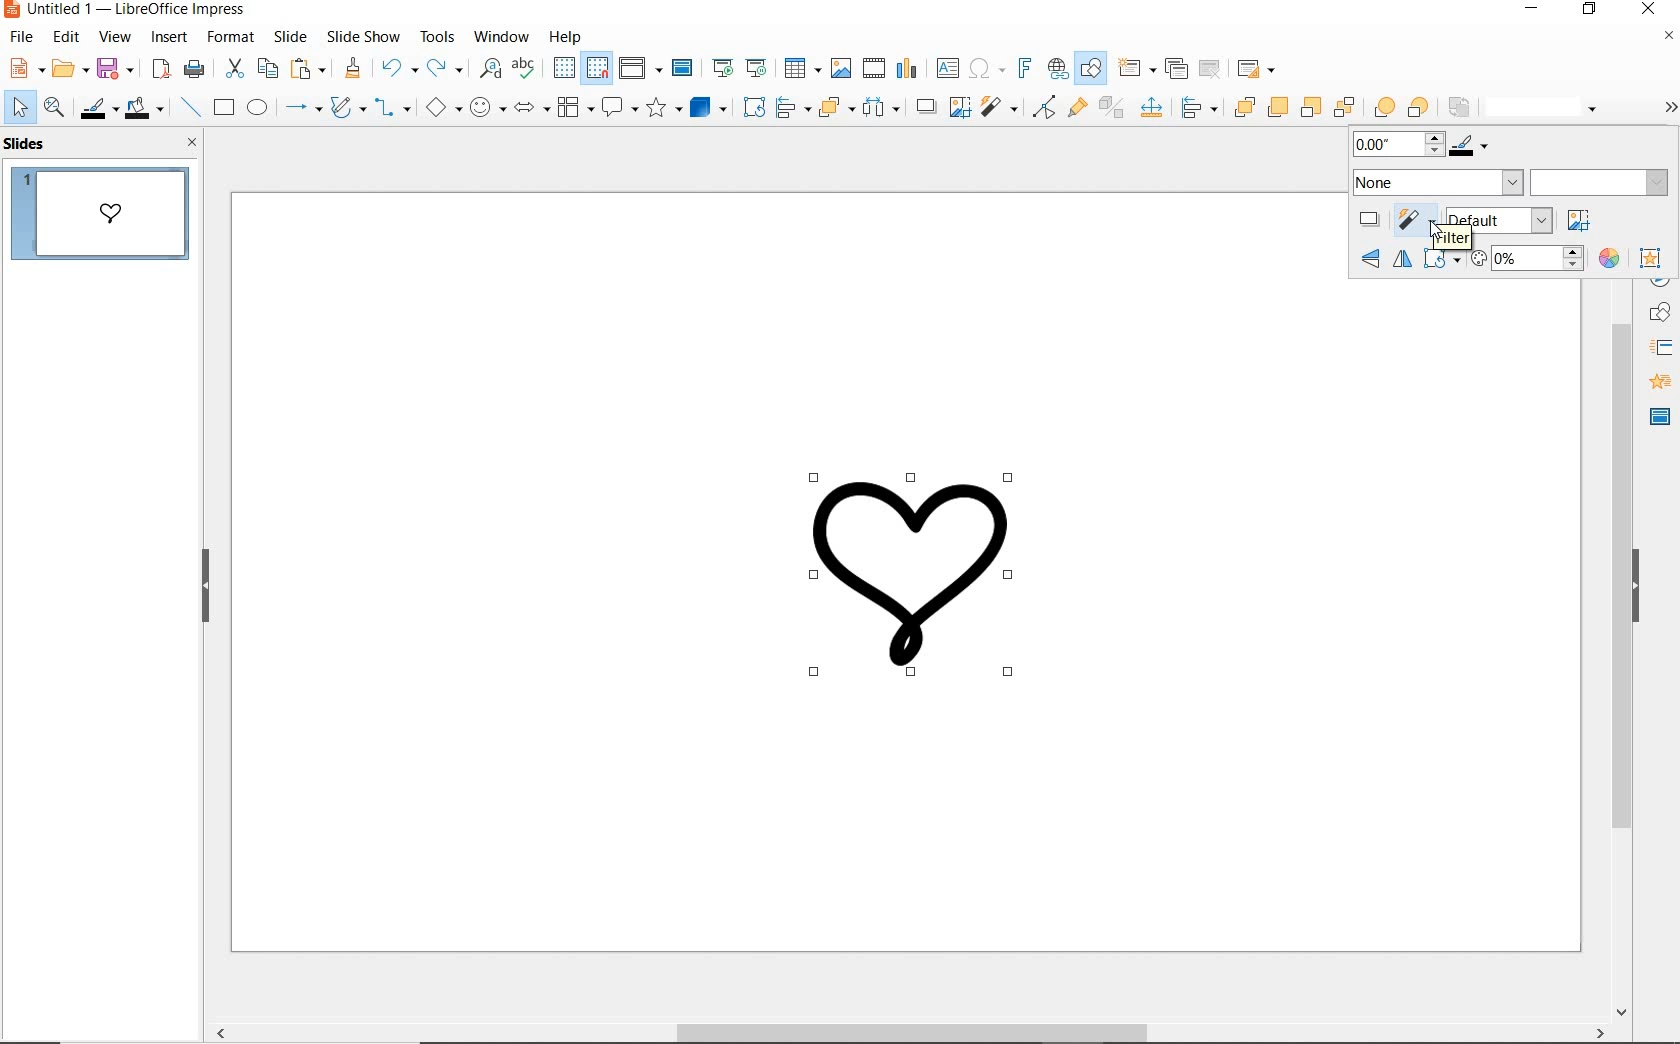 This screenshot has height=1044, width=1680. I want to click on rectangle, so click(225, 108).